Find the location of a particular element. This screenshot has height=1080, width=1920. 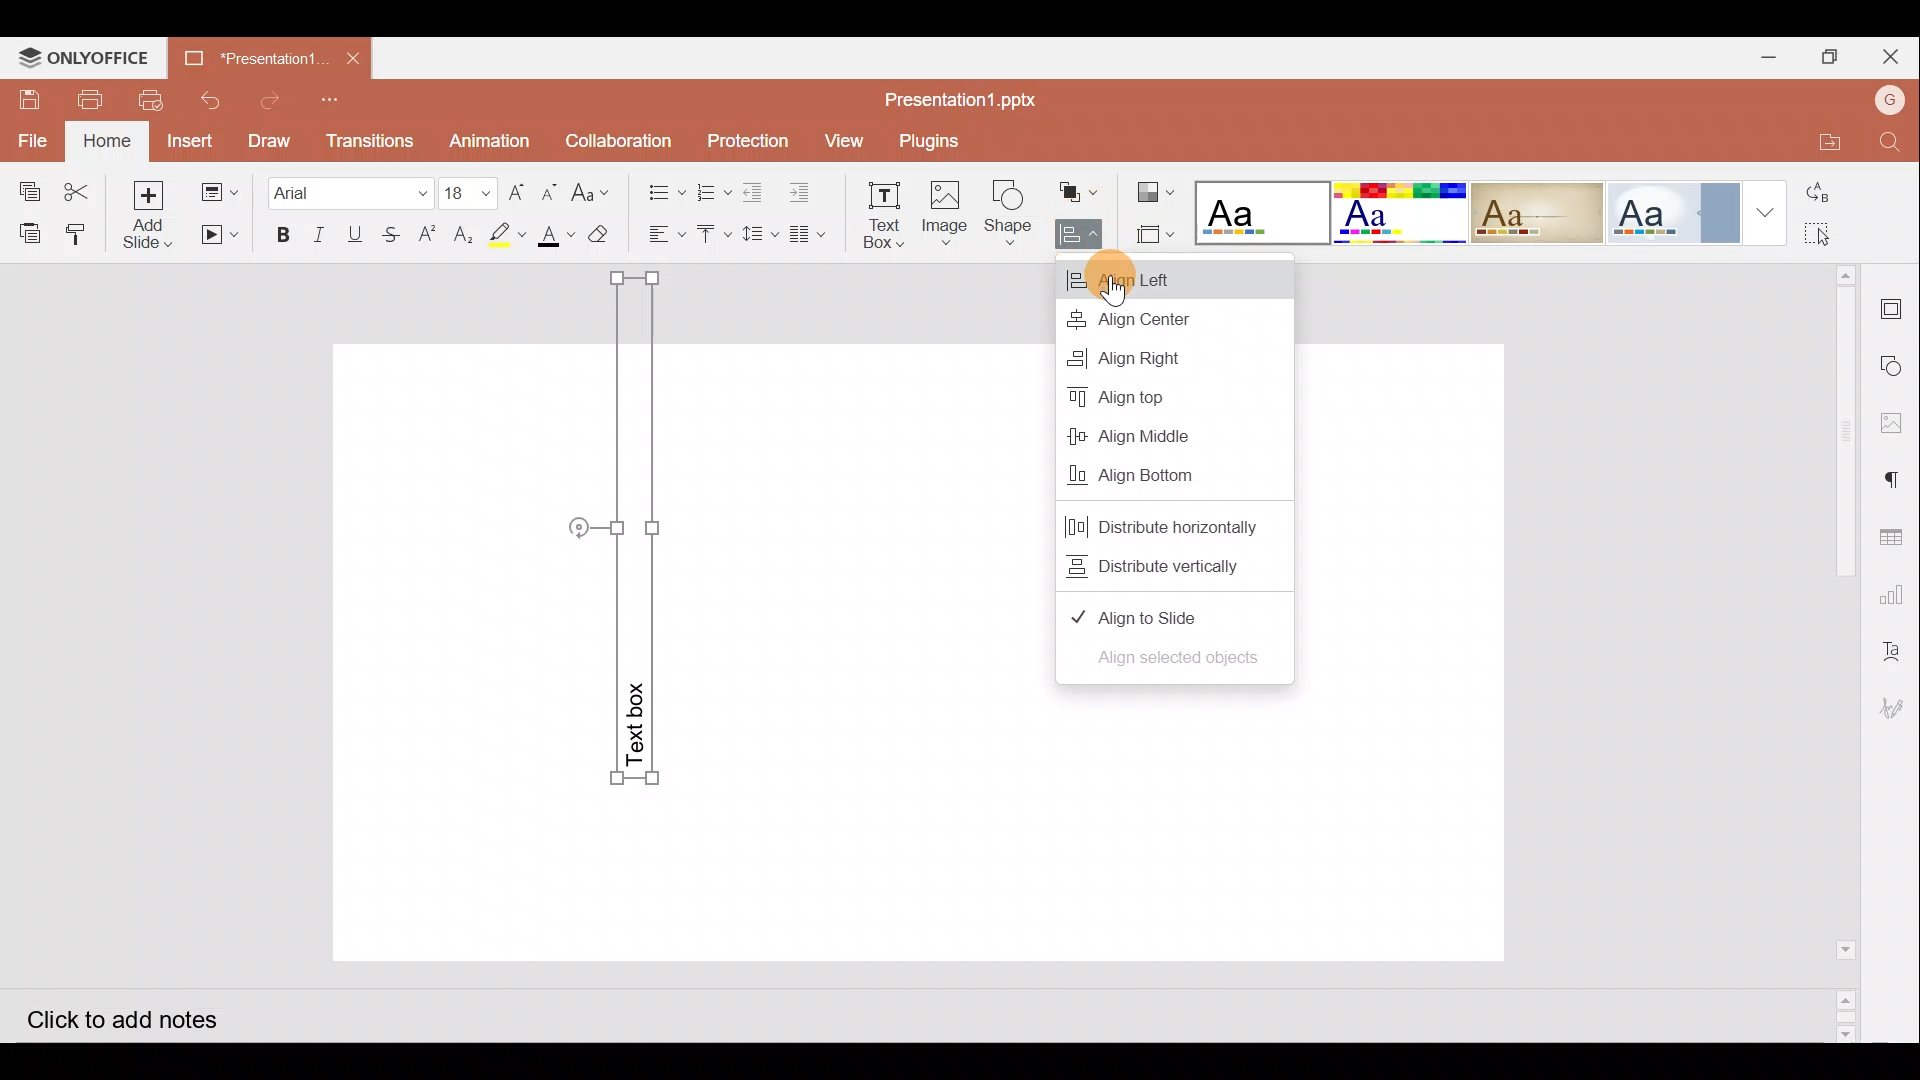

Subscript is located at coordinates (464, 237).